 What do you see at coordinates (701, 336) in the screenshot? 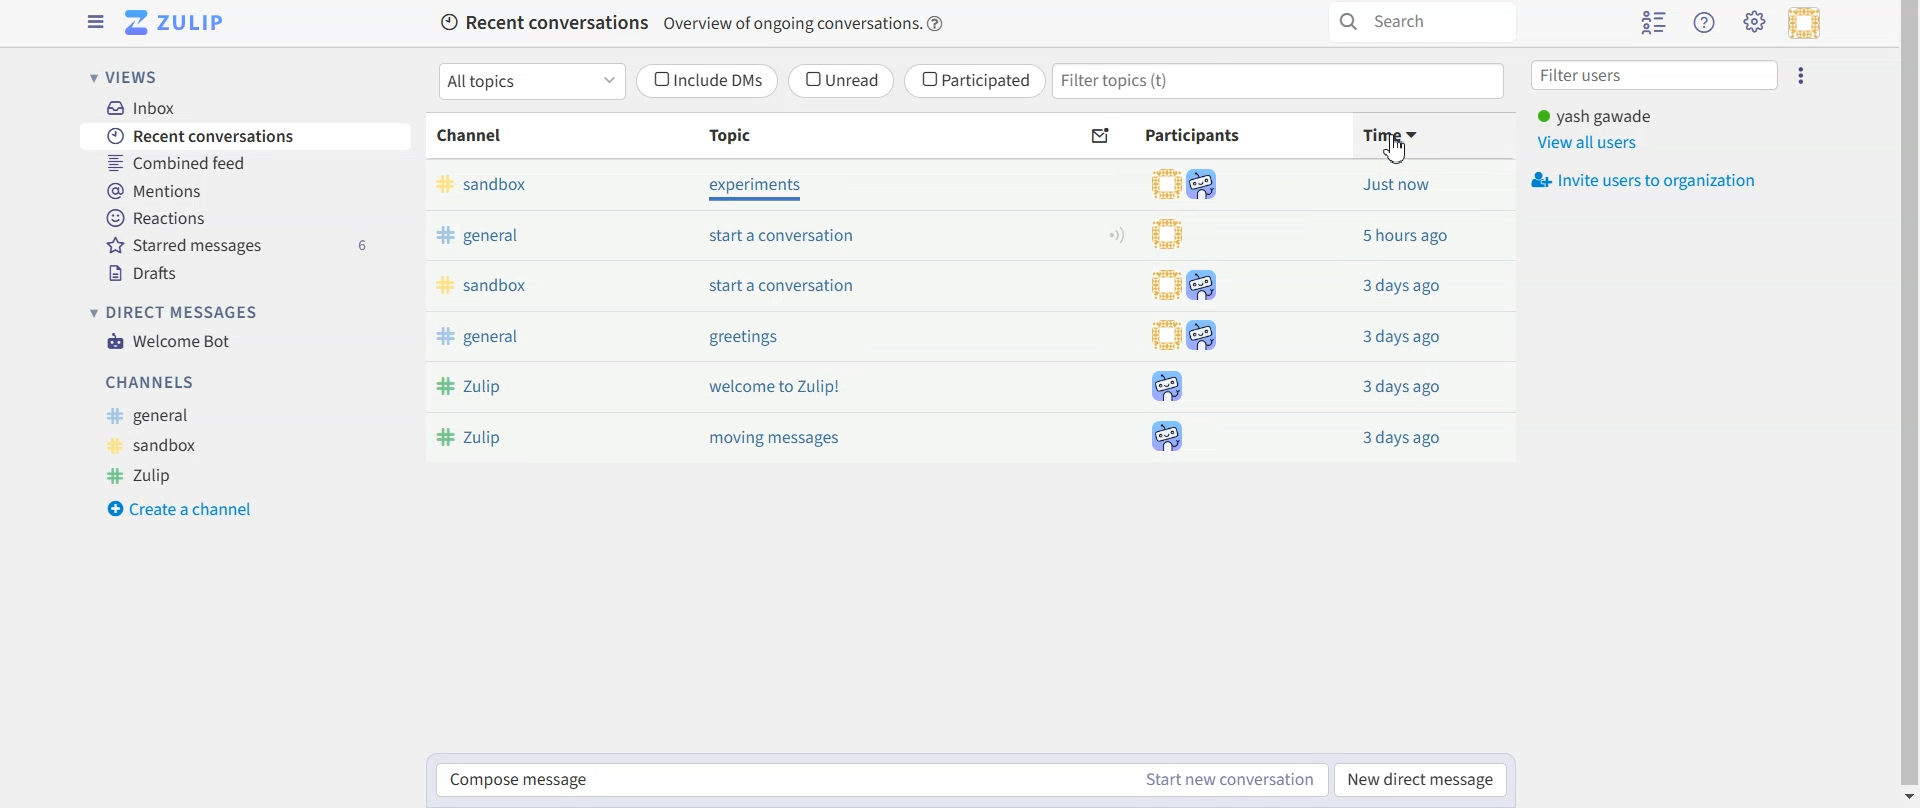
I see `general greetings` at bounding box center [701, 336].